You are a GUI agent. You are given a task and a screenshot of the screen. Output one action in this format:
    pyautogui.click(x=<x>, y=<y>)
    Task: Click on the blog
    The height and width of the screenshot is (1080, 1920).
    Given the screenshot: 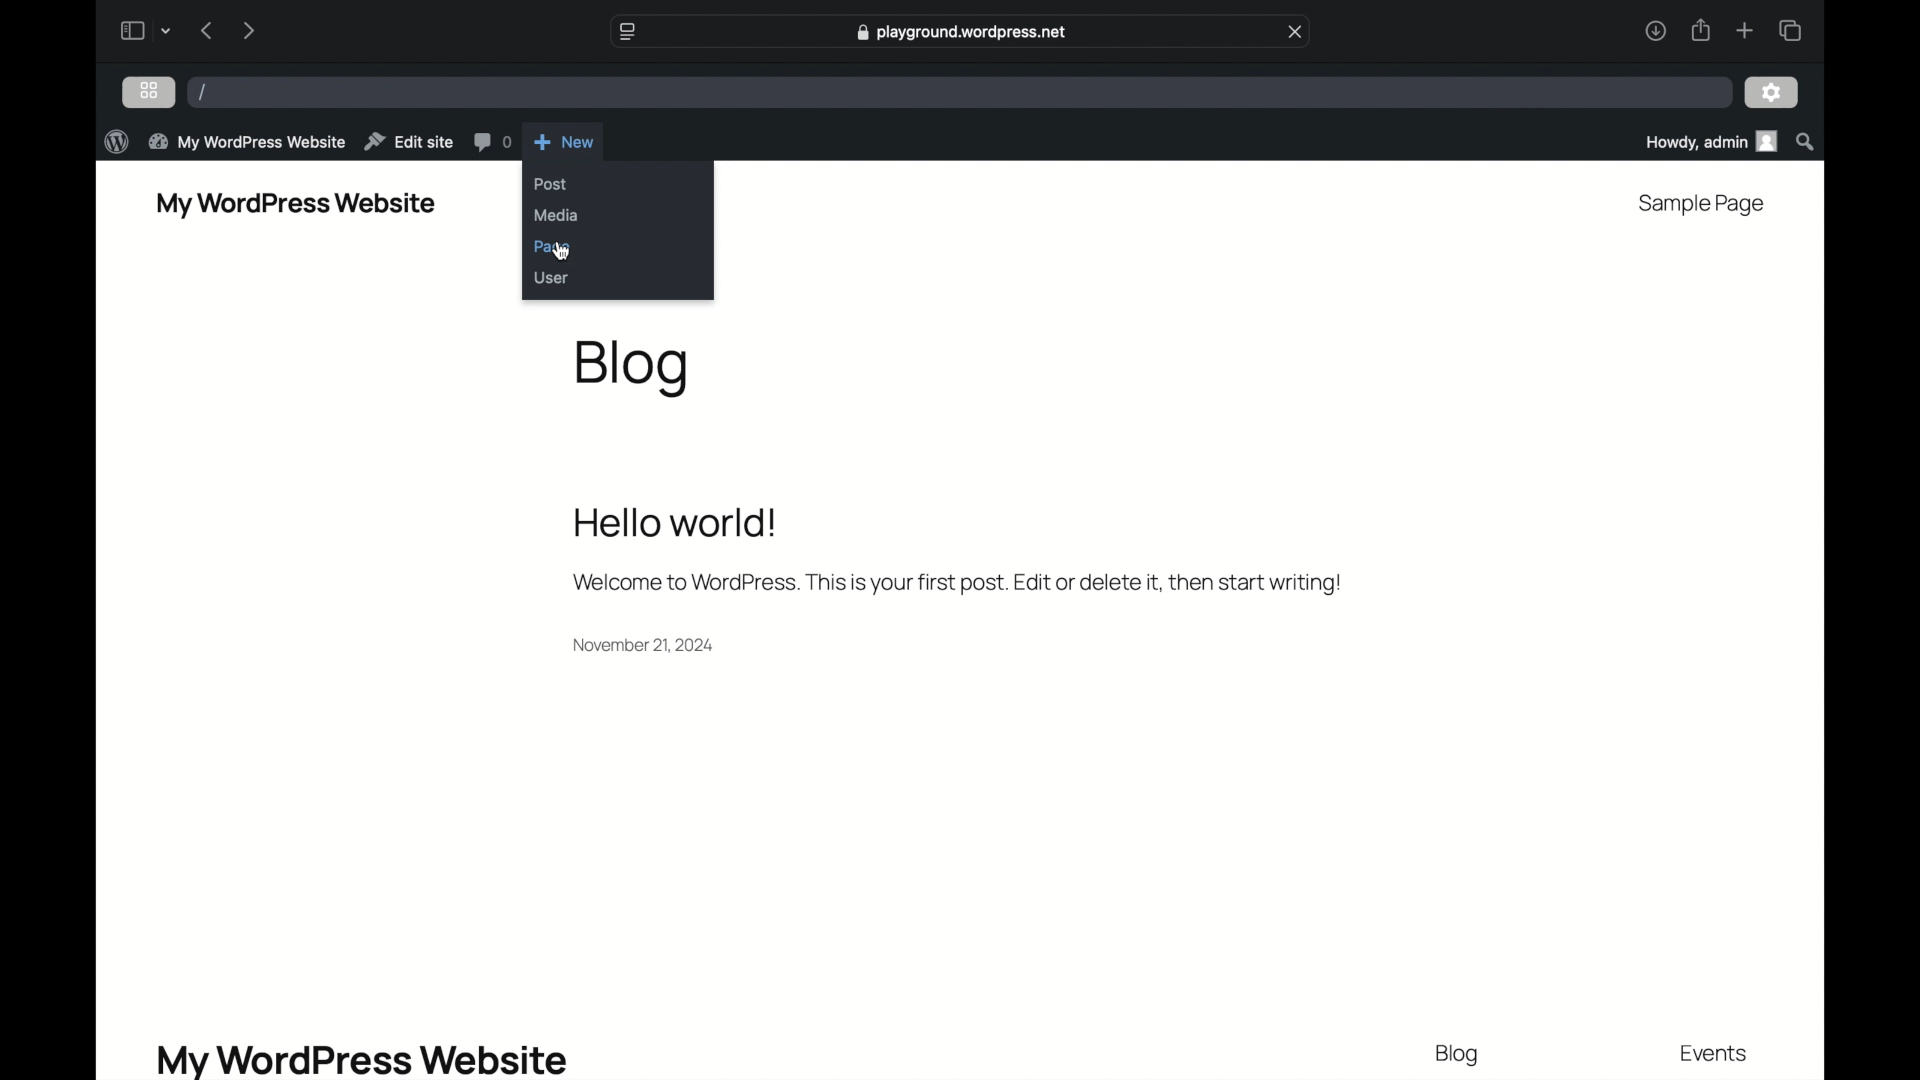 What is the action you would take?
    pyautogui.click(x=632, y=370)
    